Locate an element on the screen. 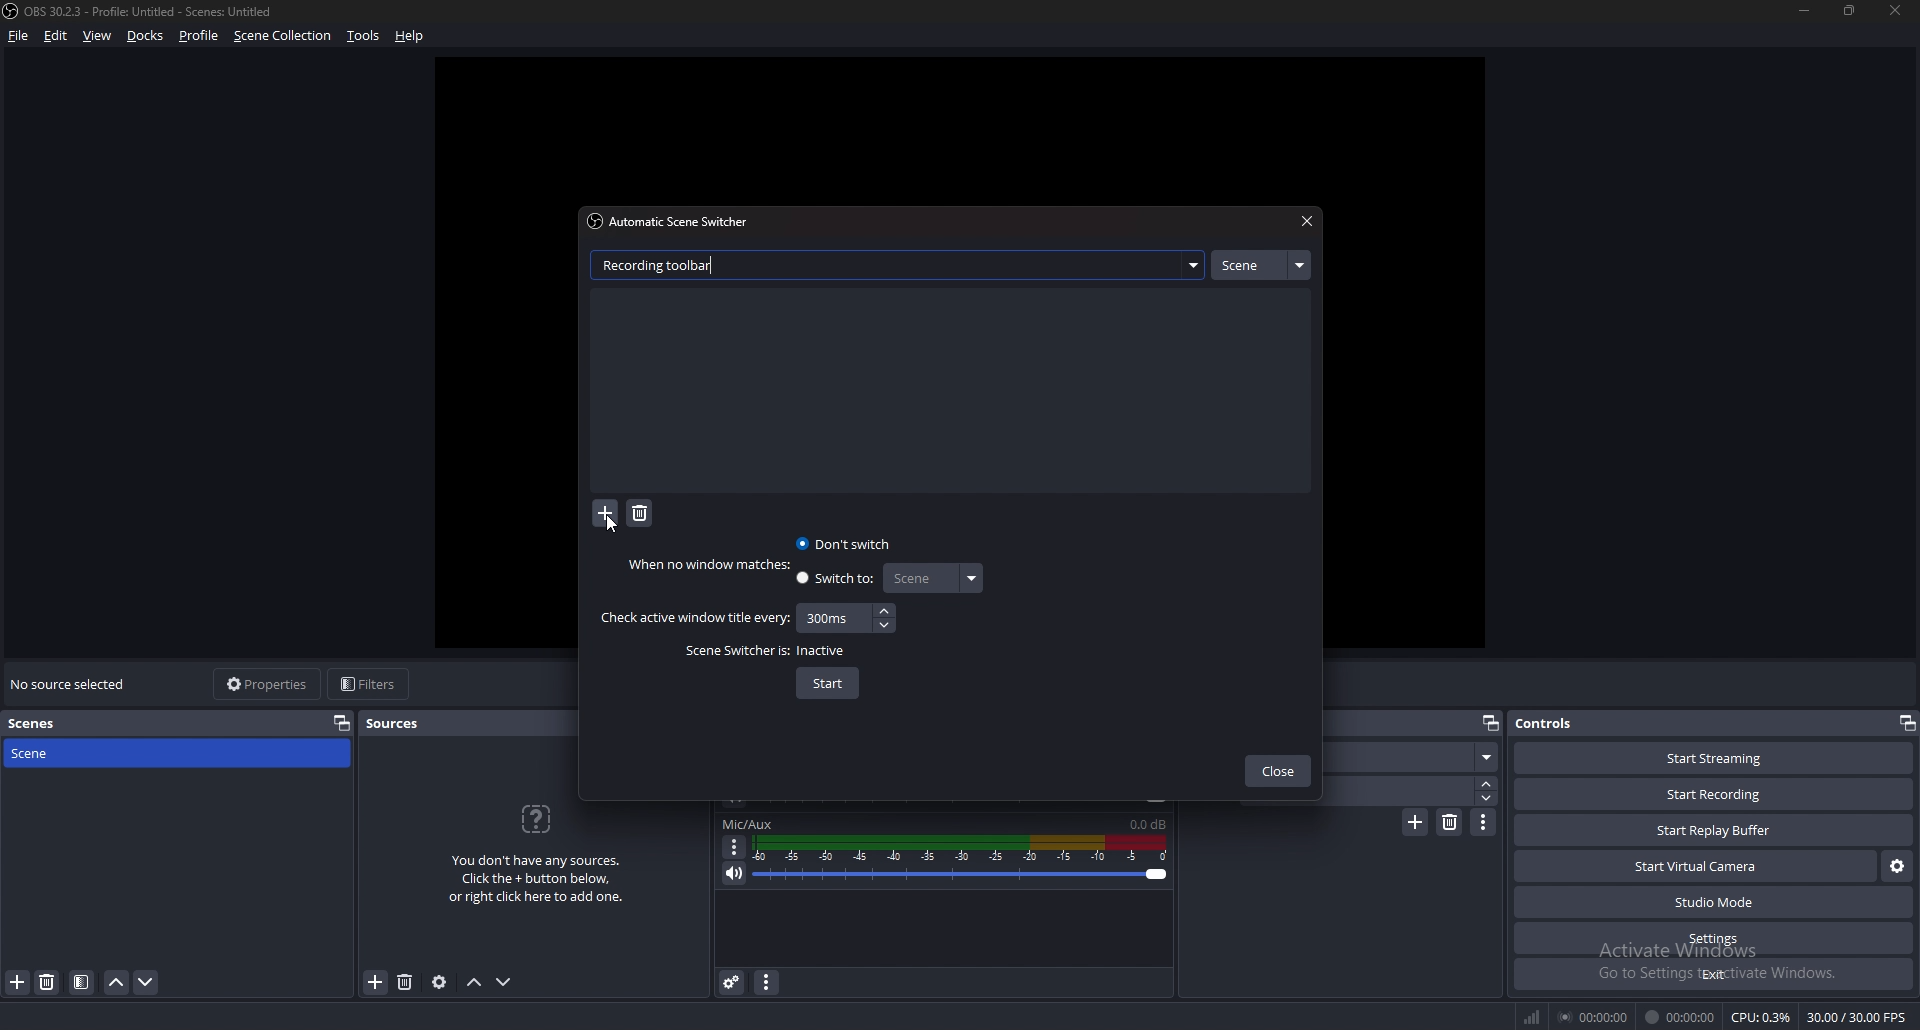  move scene up is located at coordinates (118, 982).